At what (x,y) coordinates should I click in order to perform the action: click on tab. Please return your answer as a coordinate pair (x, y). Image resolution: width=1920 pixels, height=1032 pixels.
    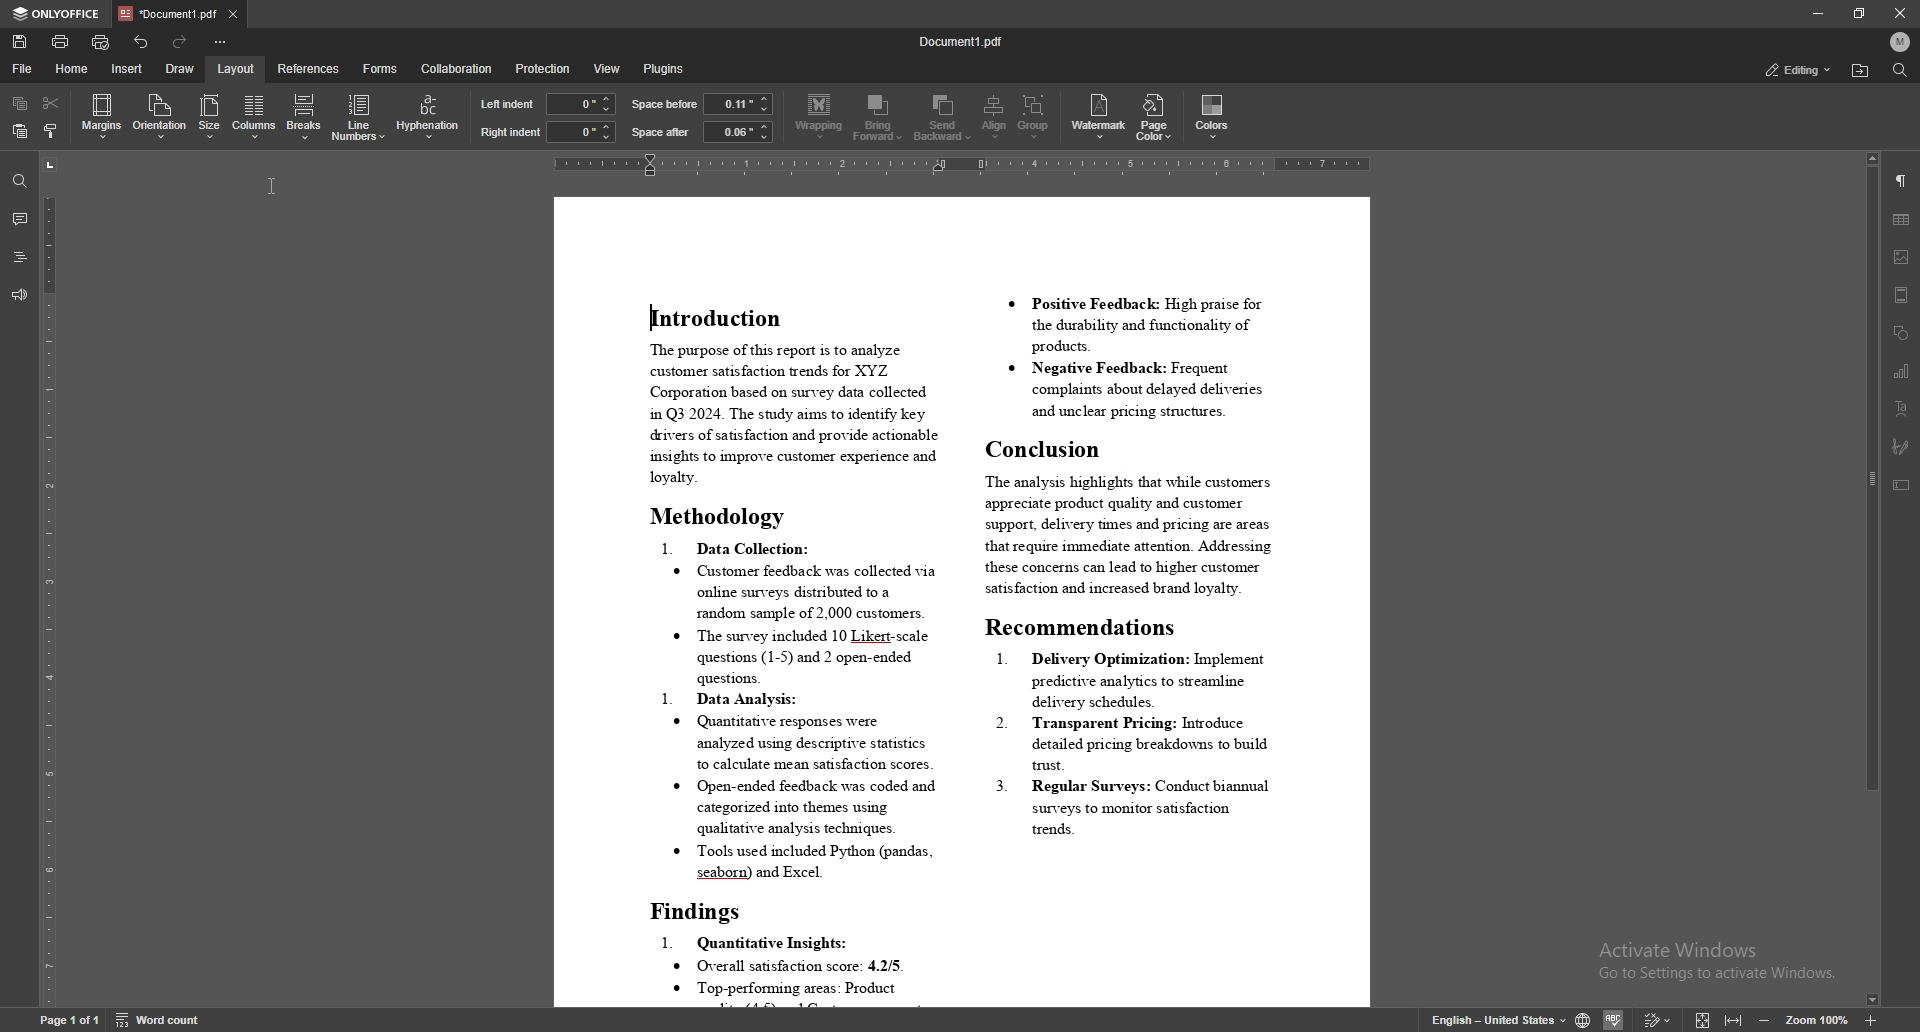
    Looking at the image, I should click on (167, 14).